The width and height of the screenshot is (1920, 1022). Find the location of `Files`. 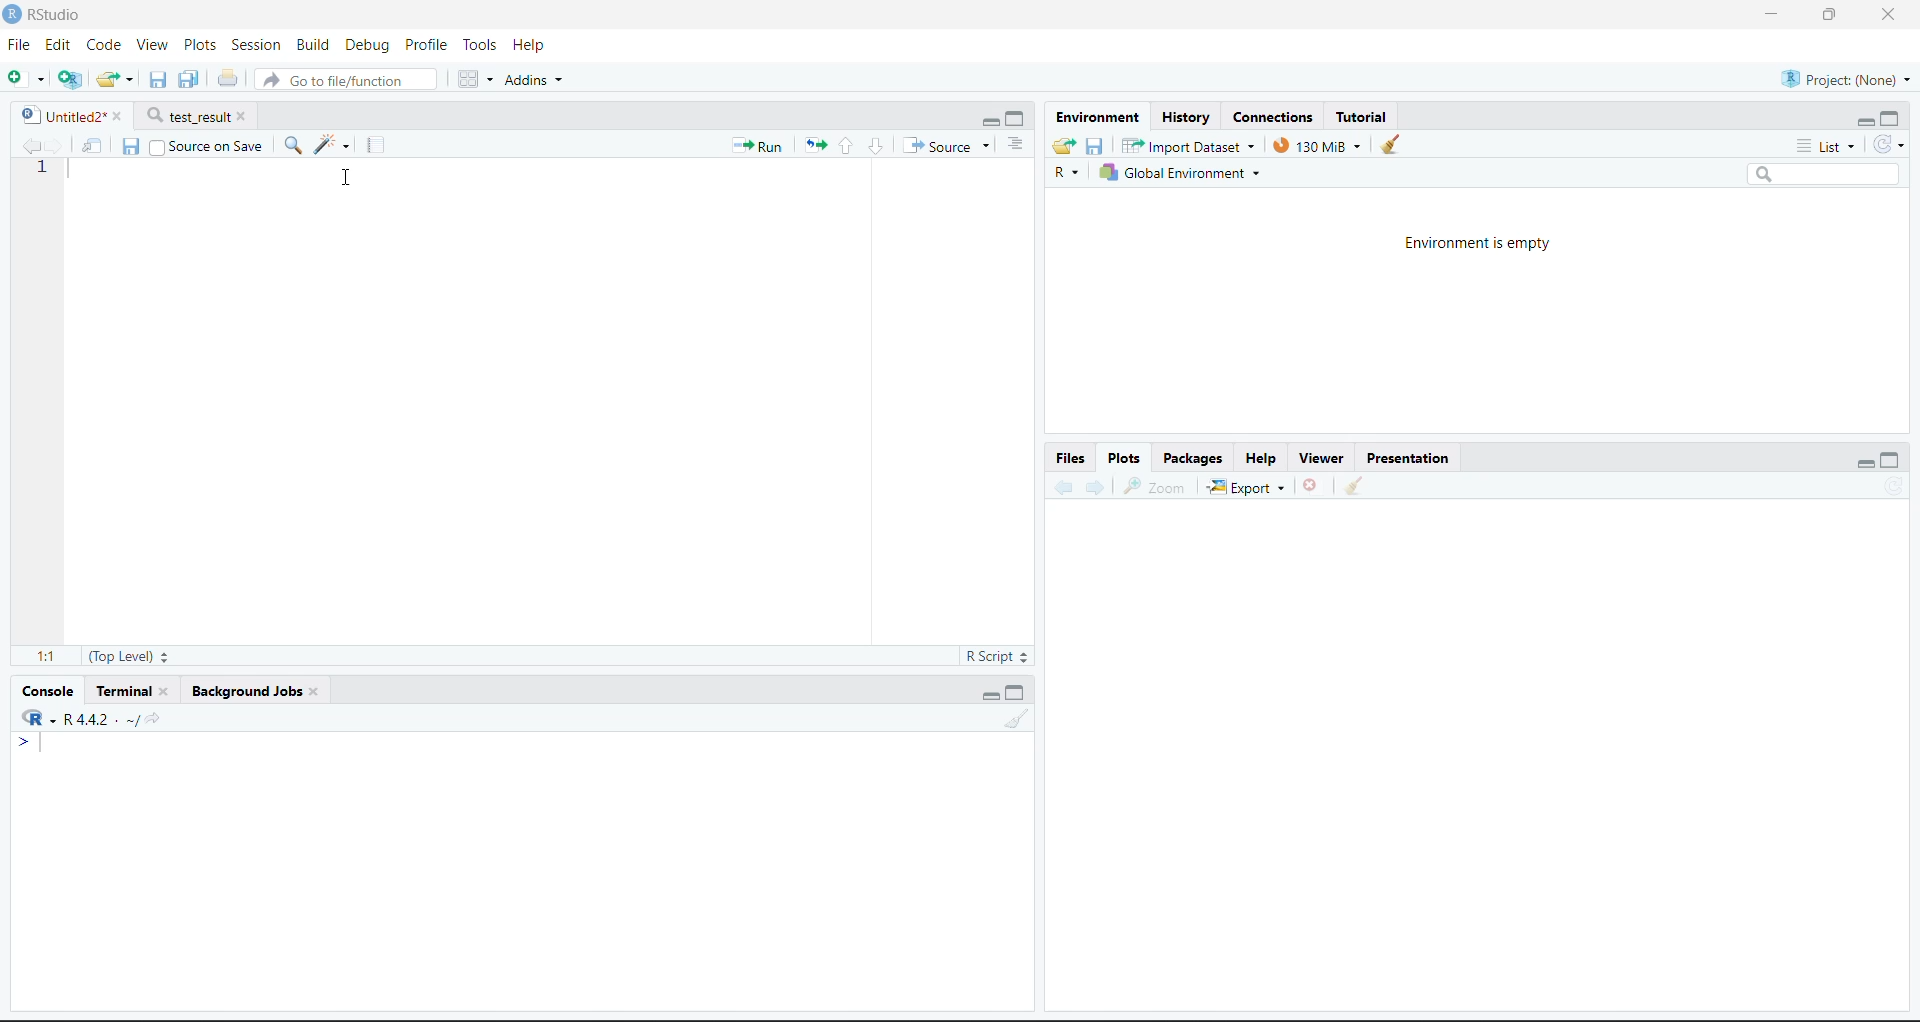

Files is located at coordinates (1071, 457).